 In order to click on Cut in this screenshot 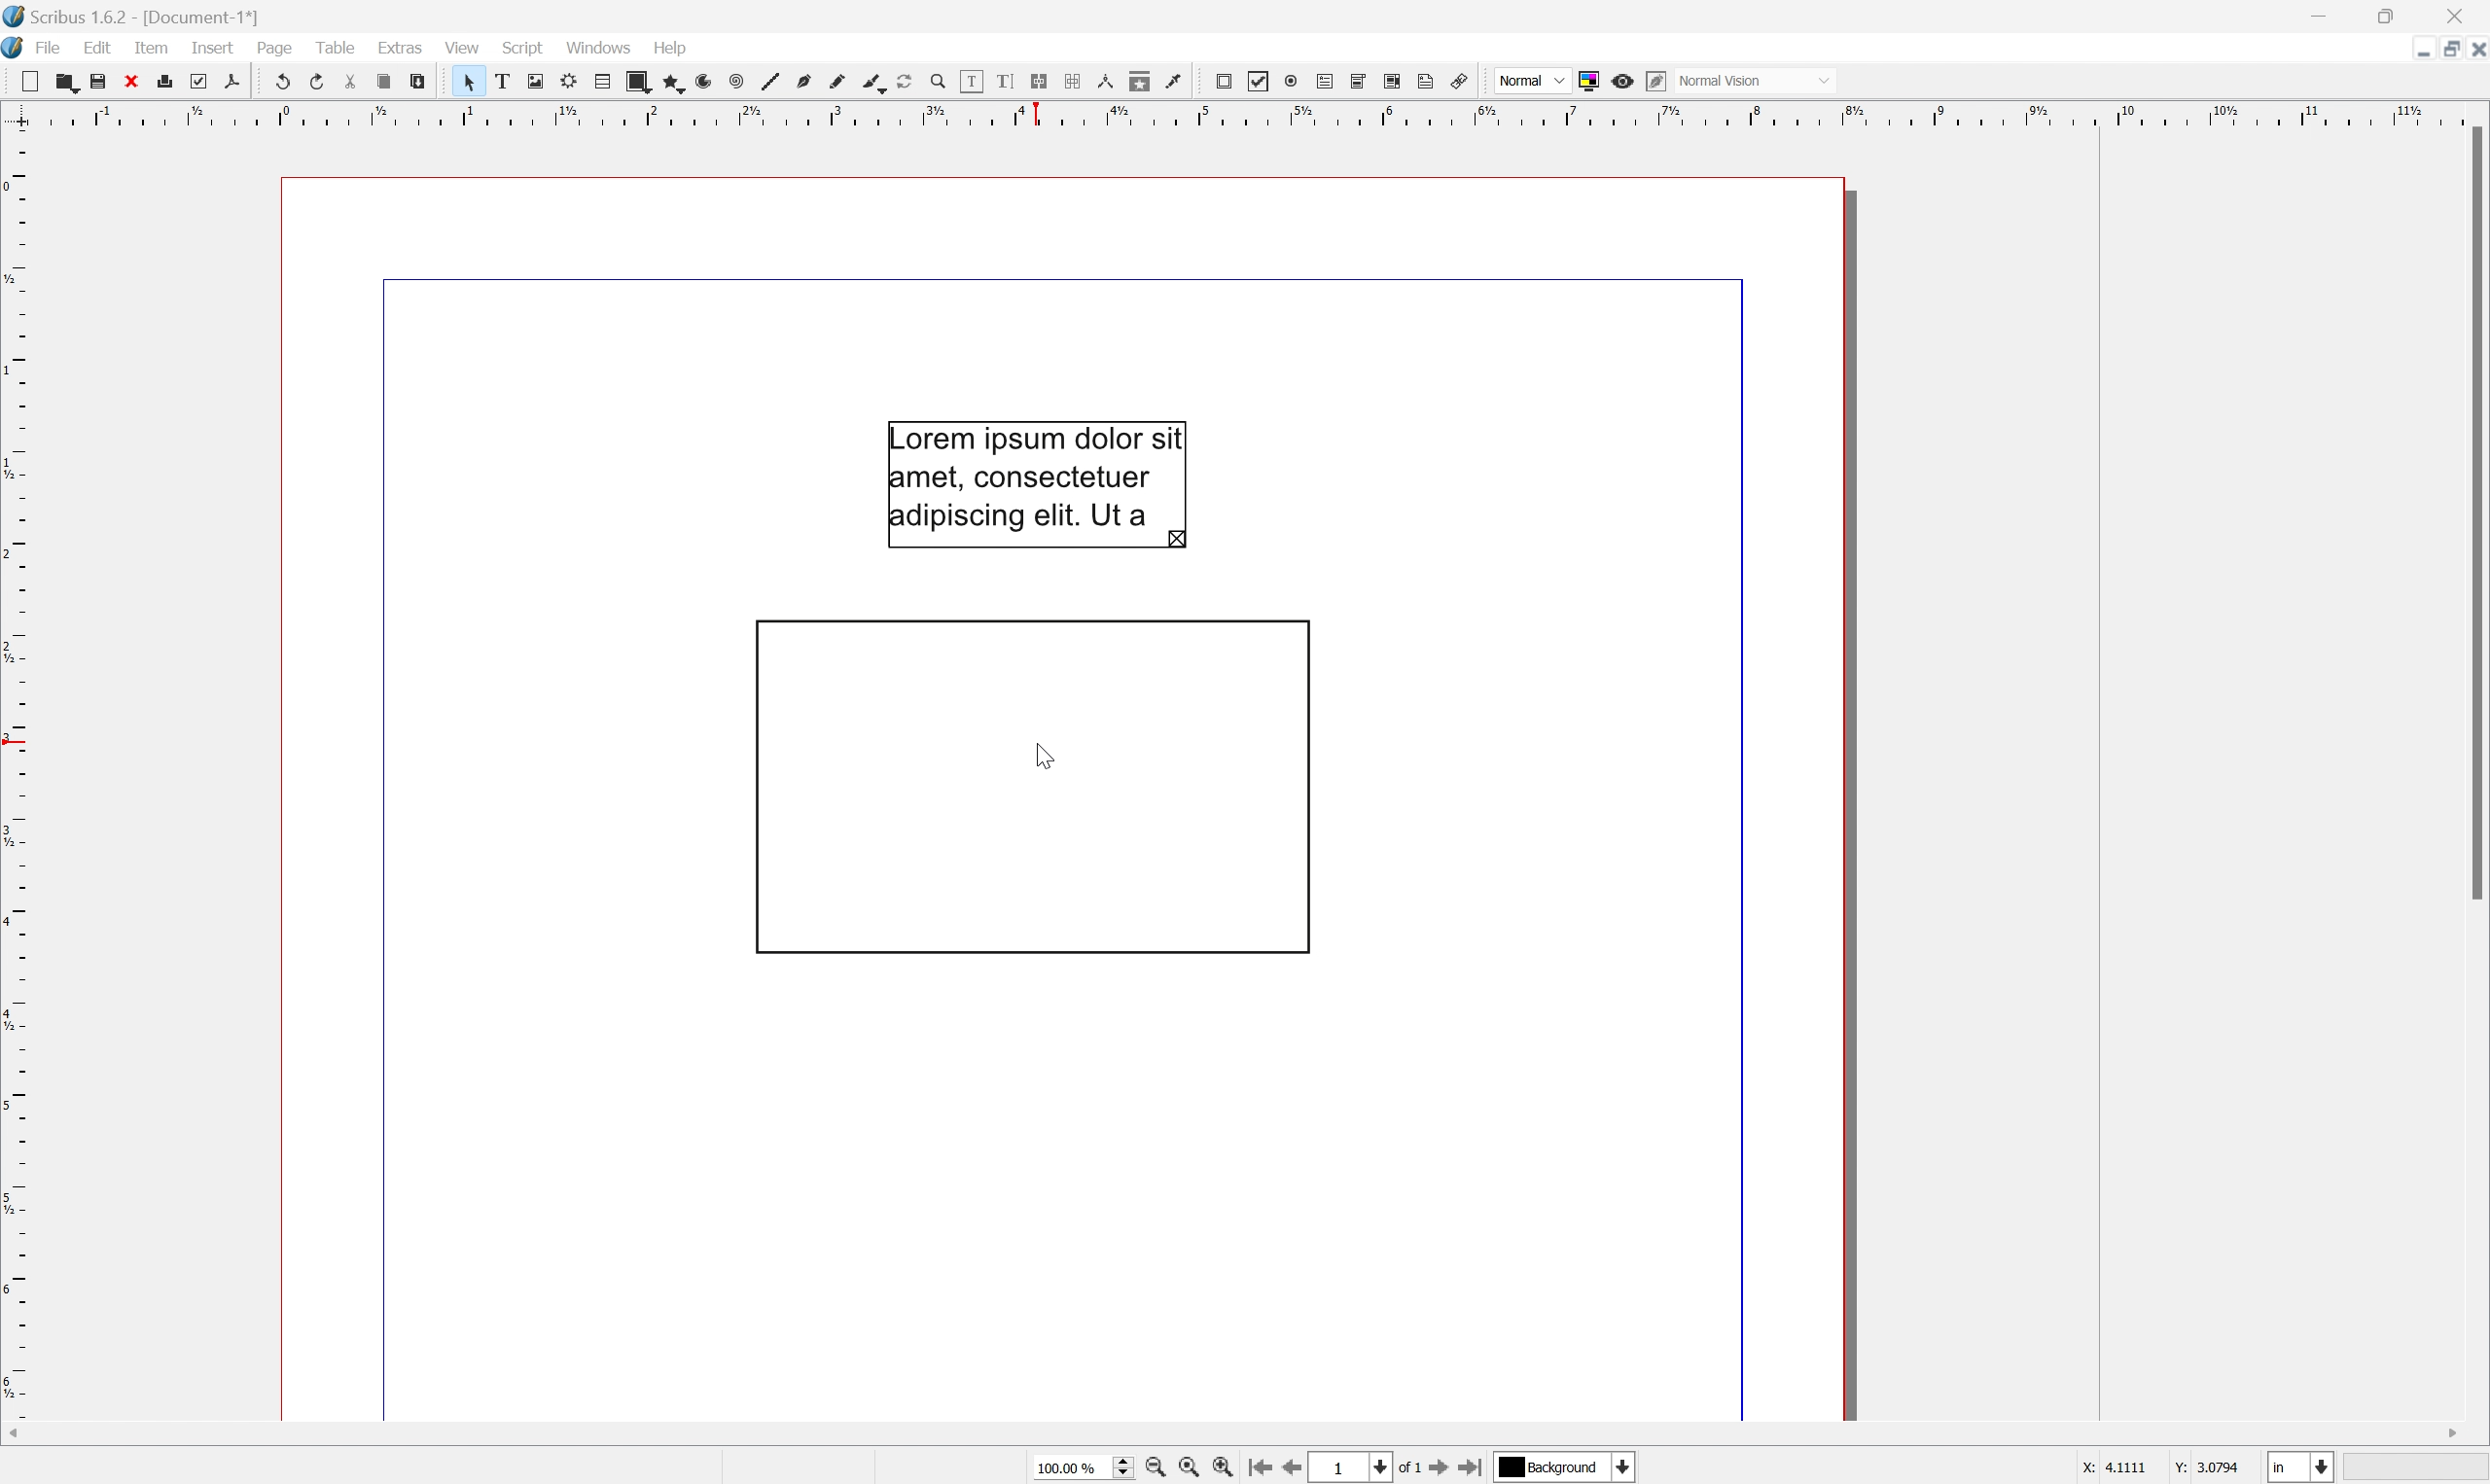, I will do `click(350, 78)`.